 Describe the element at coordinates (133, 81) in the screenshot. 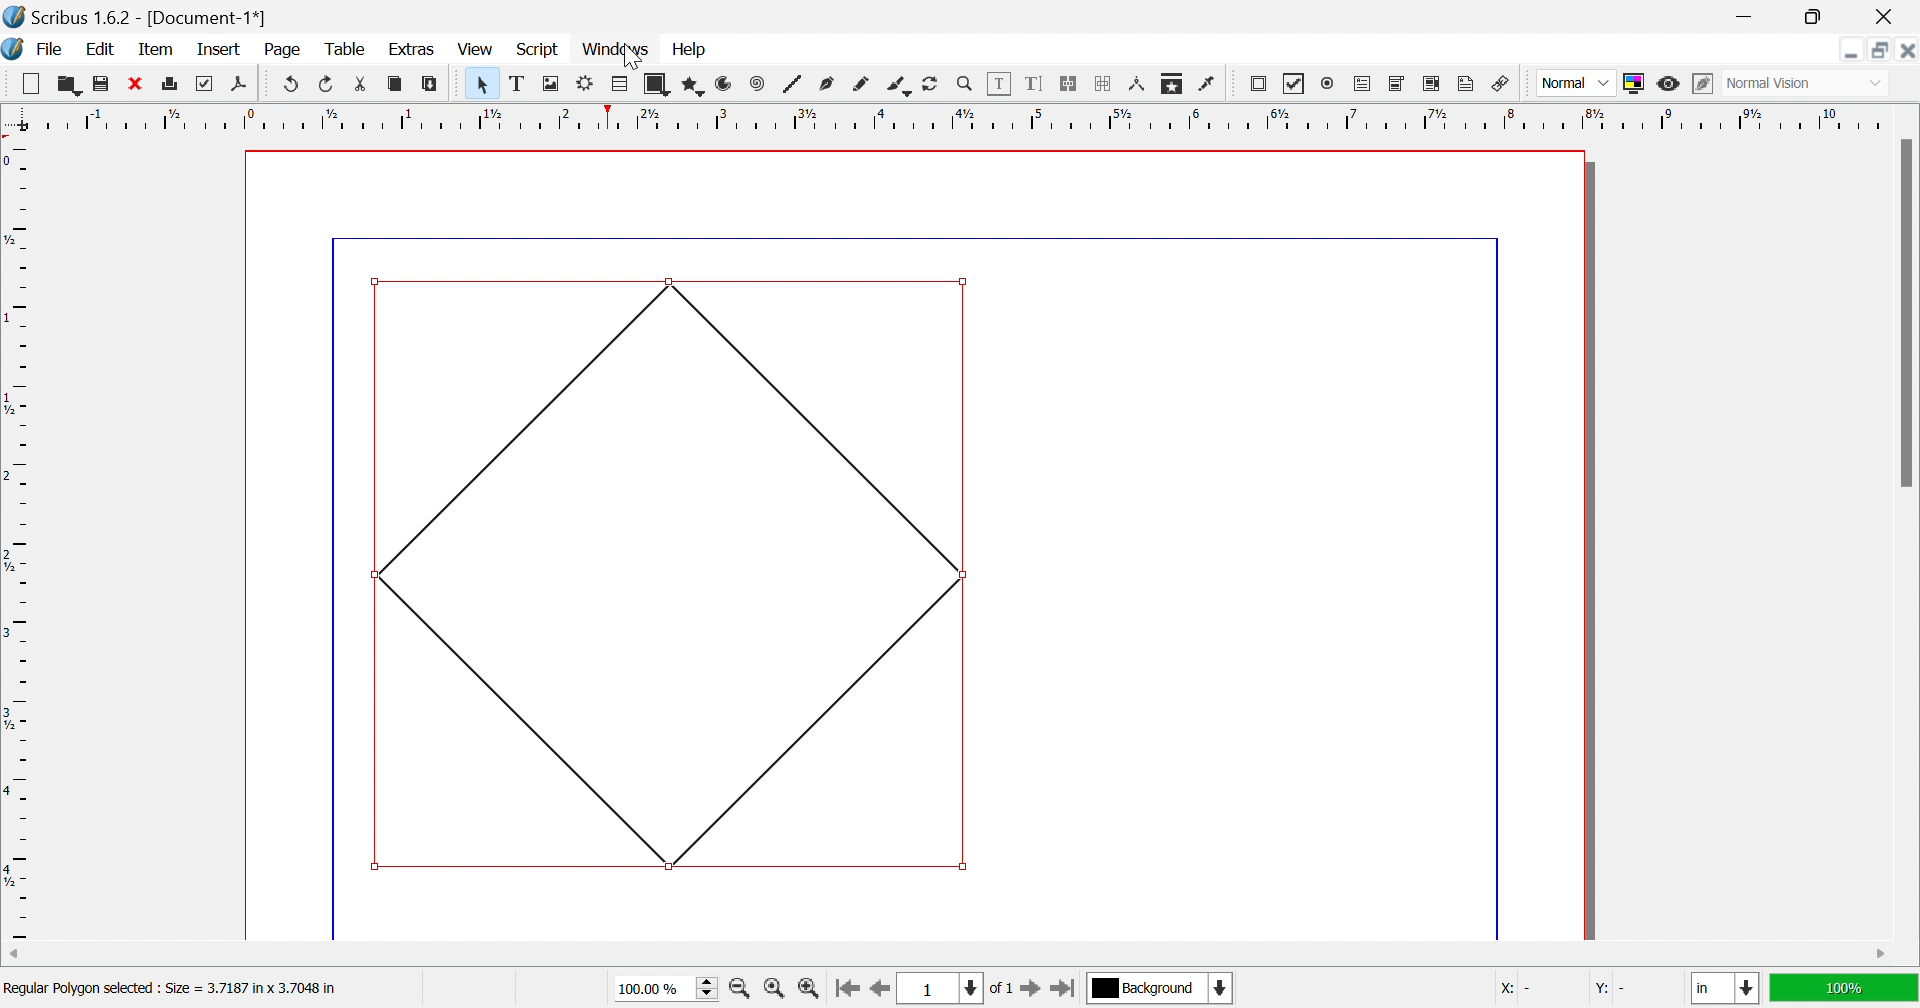

I see `Close` at that location.